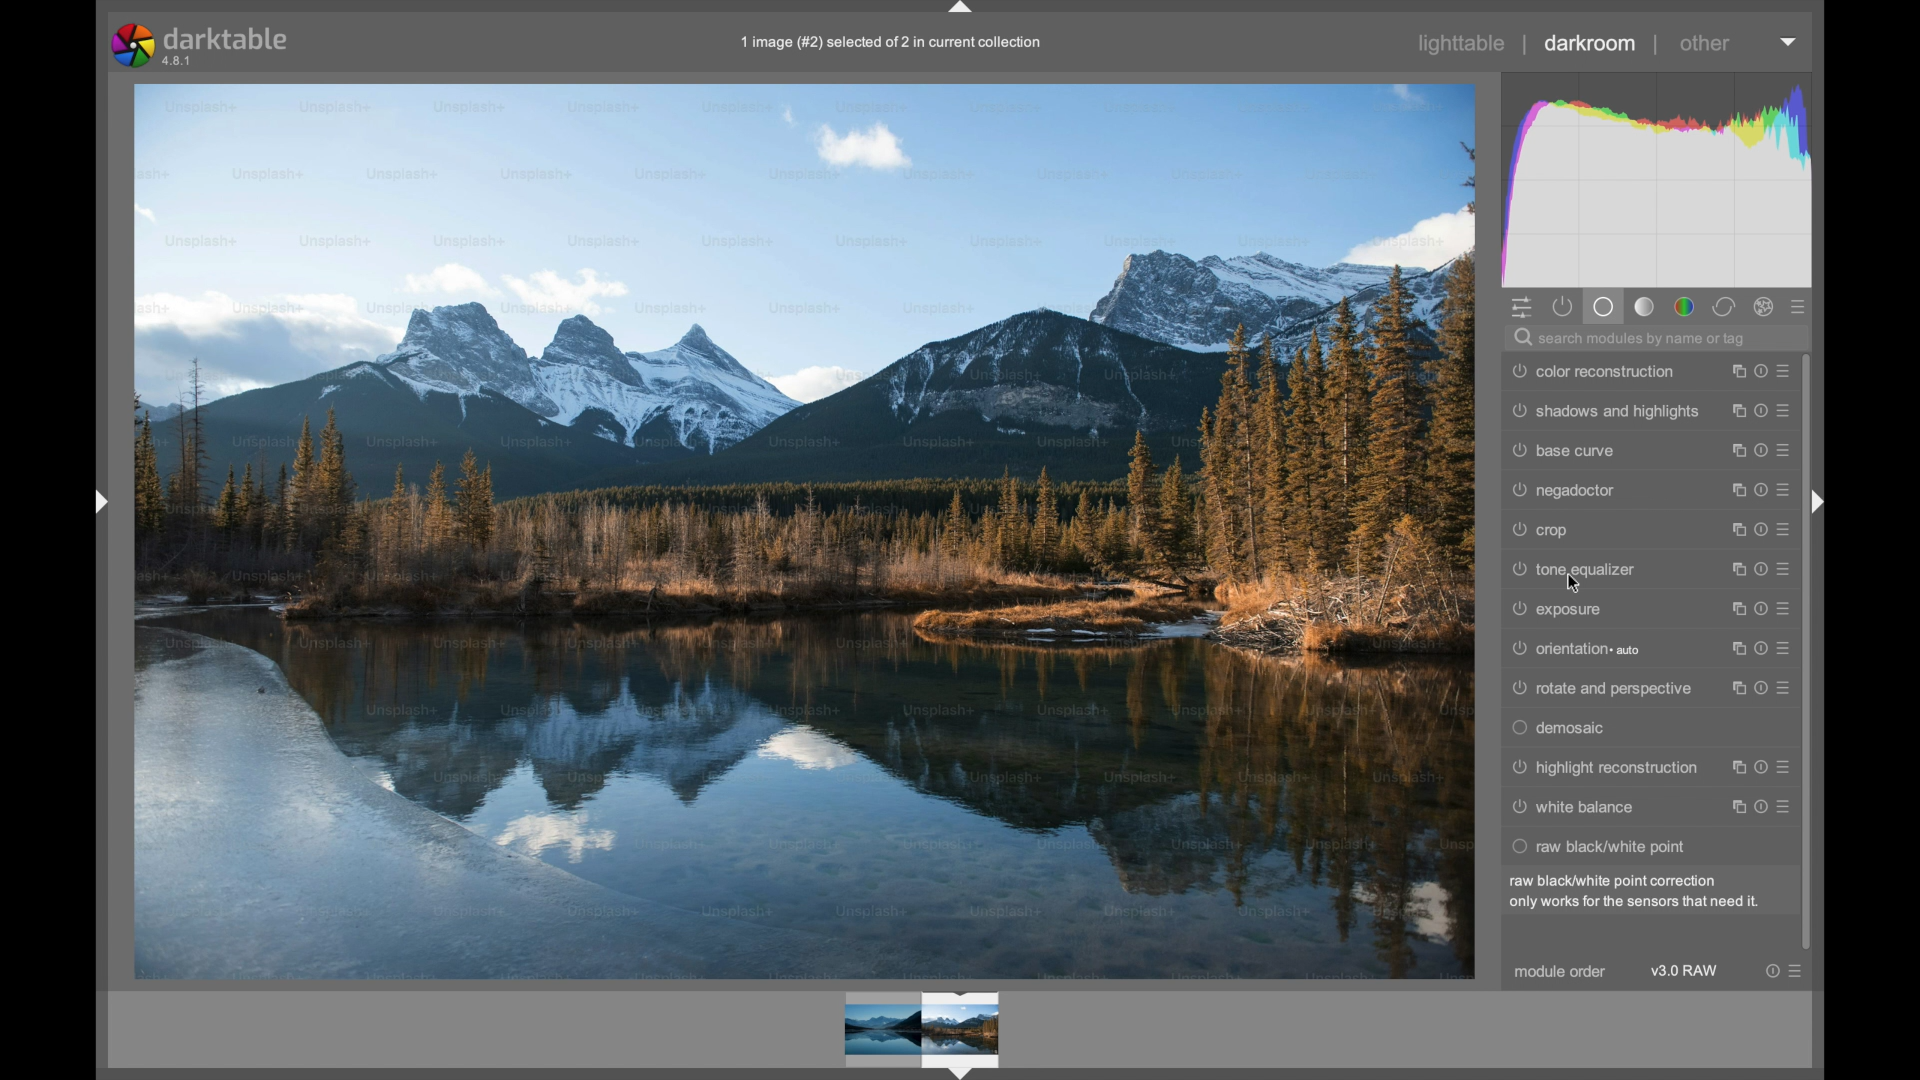  Describe the element at coordinates (1791, 40) in the screenshot. I see `dropdown ` at that location.